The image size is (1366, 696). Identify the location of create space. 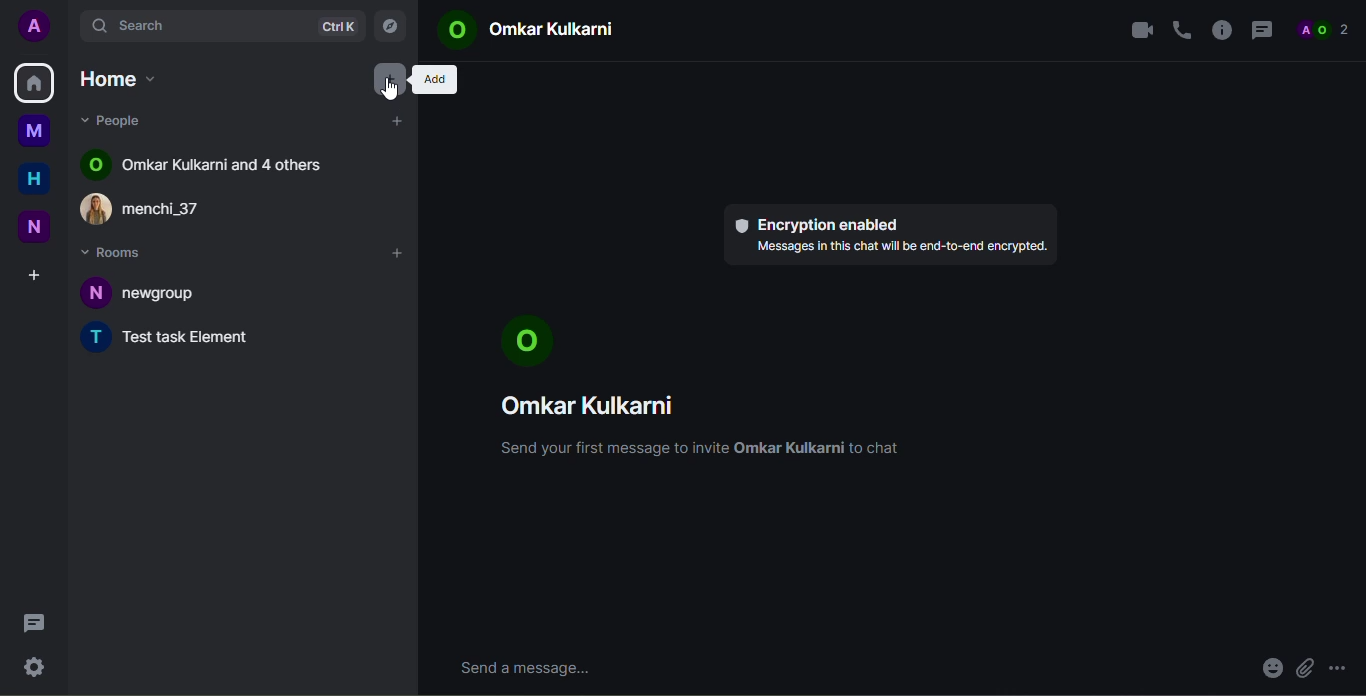
(33, 276).